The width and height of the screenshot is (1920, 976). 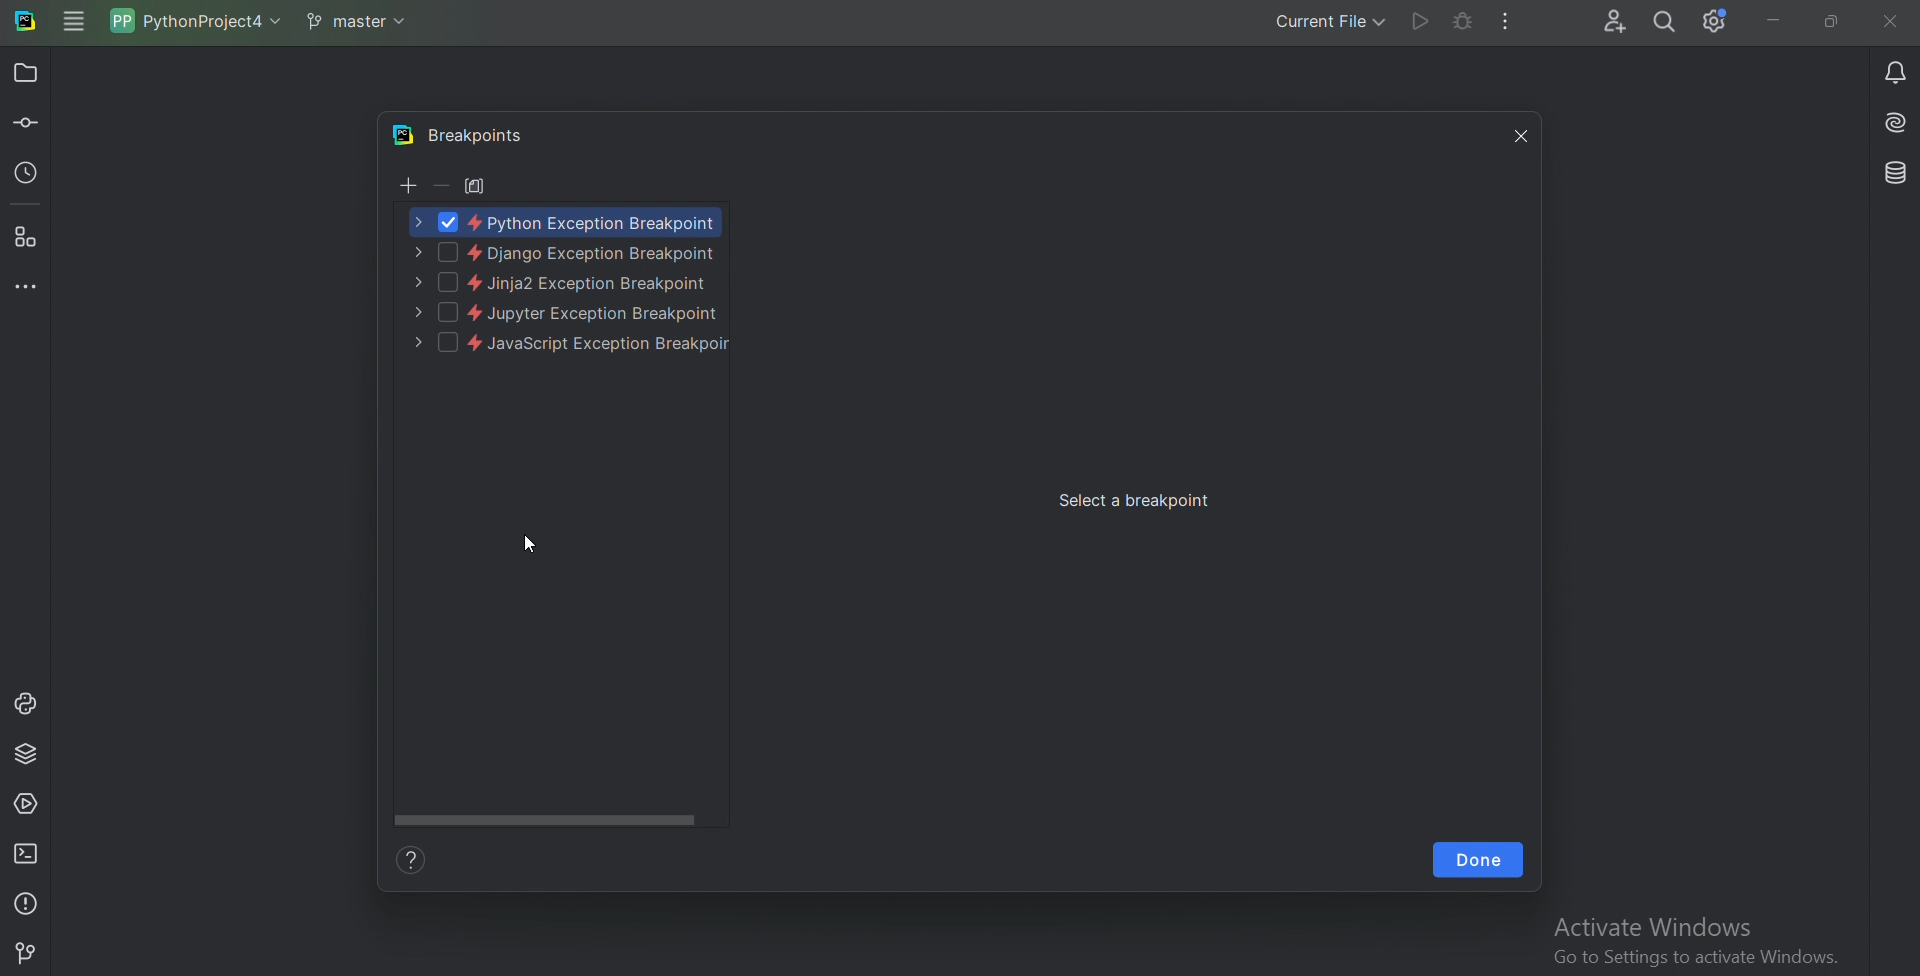 What do you see at coordinates (27, 950) in the screenshot?
I see `Git` at bounding box center [27, 950].